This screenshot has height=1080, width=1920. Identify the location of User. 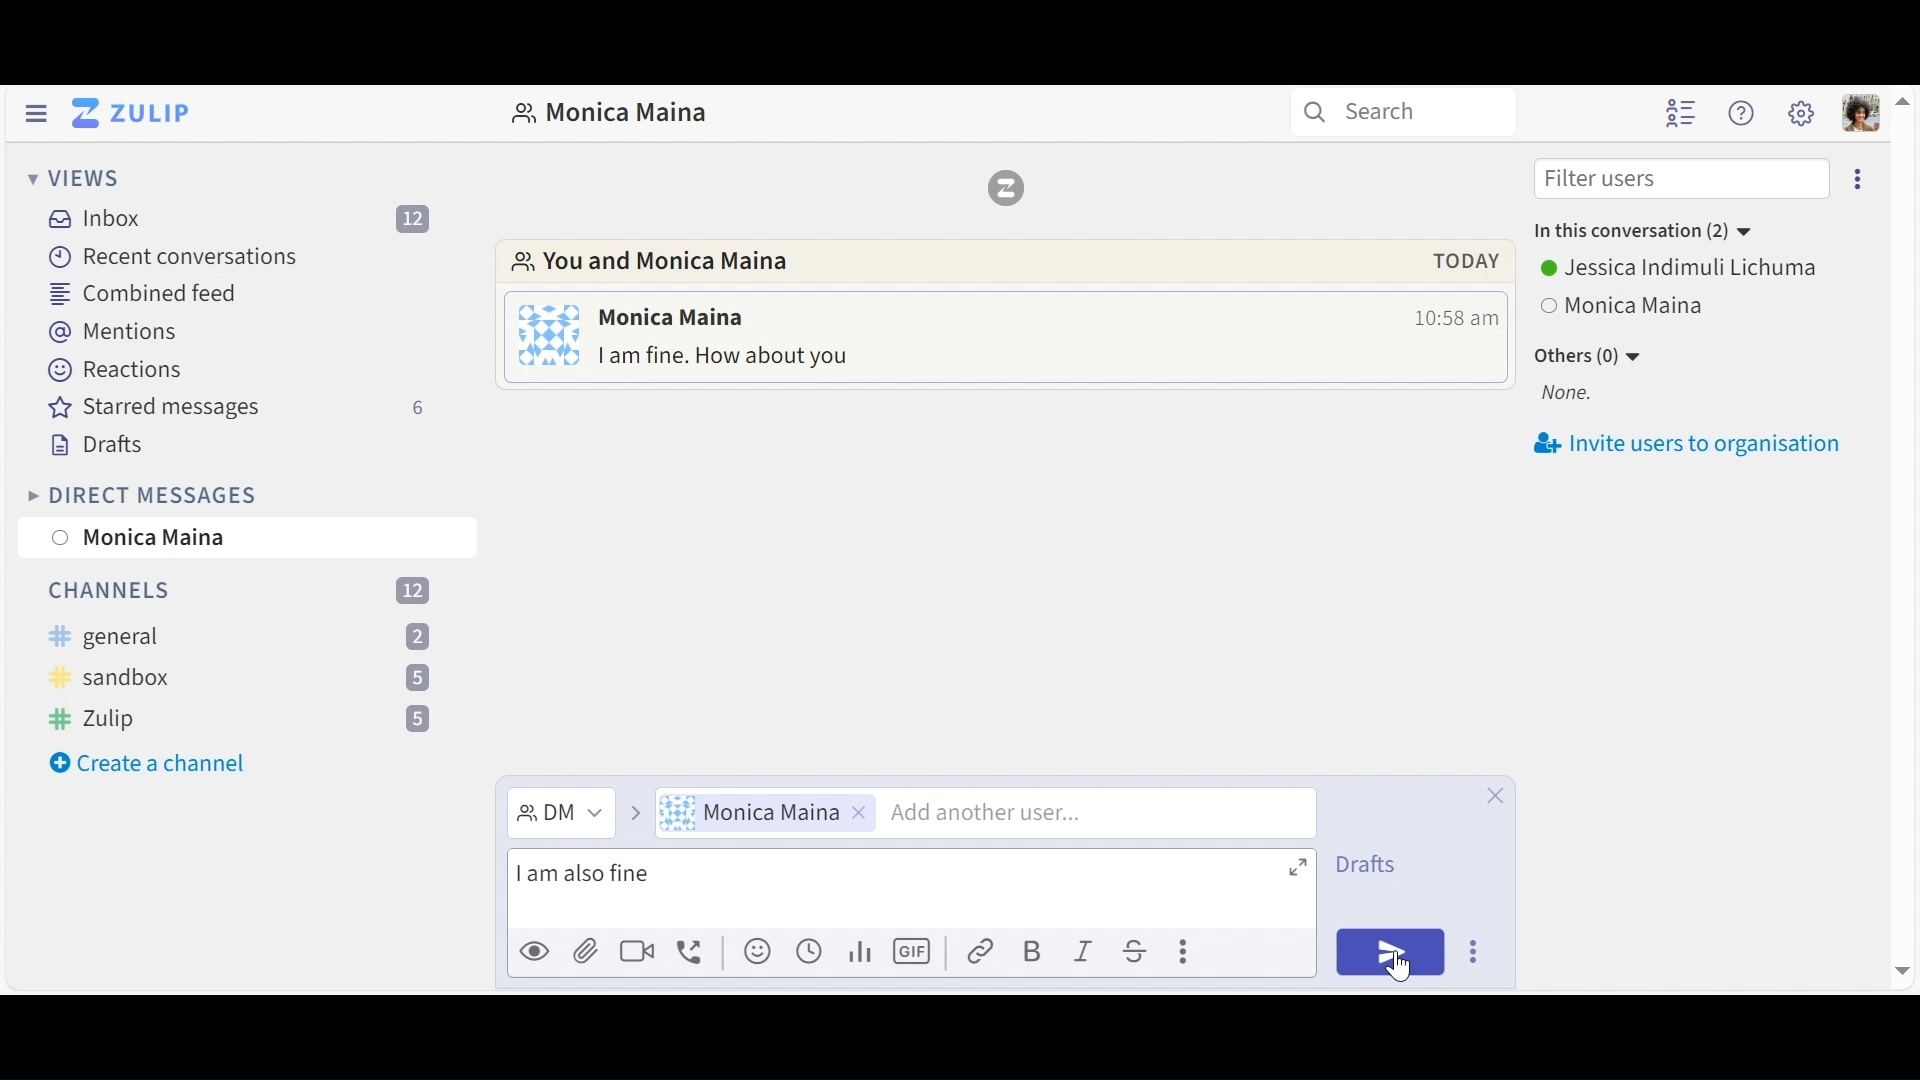
(251, 537).